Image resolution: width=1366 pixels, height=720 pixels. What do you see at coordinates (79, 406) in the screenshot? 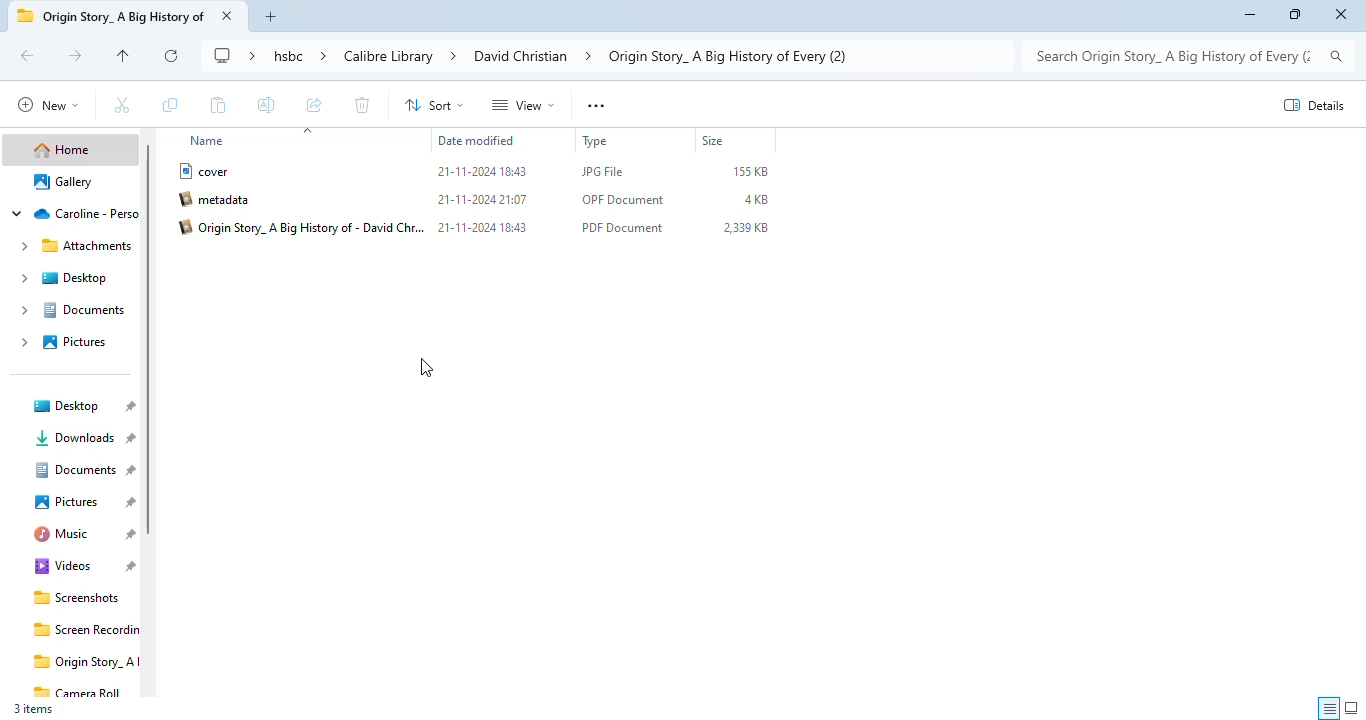
I see `desktop` at bounding box center [79, 406].